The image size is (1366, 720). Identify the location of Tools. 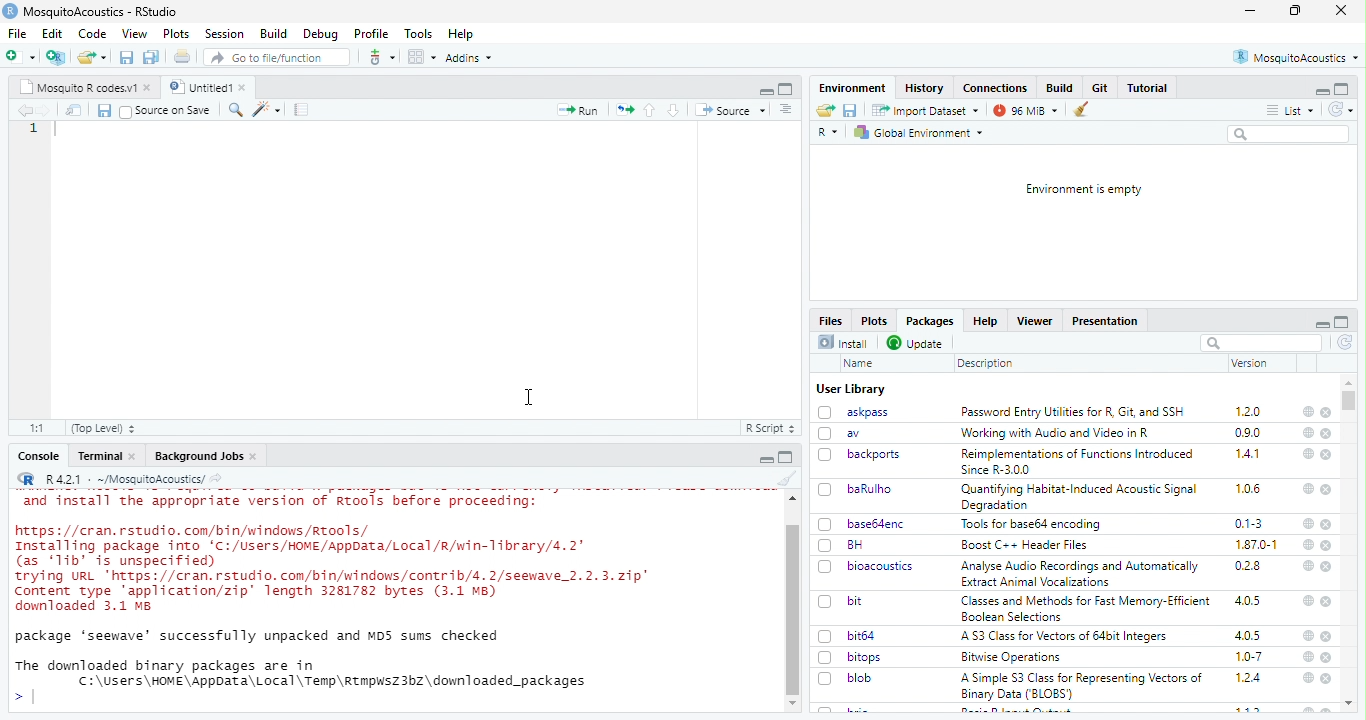
(419, 34).